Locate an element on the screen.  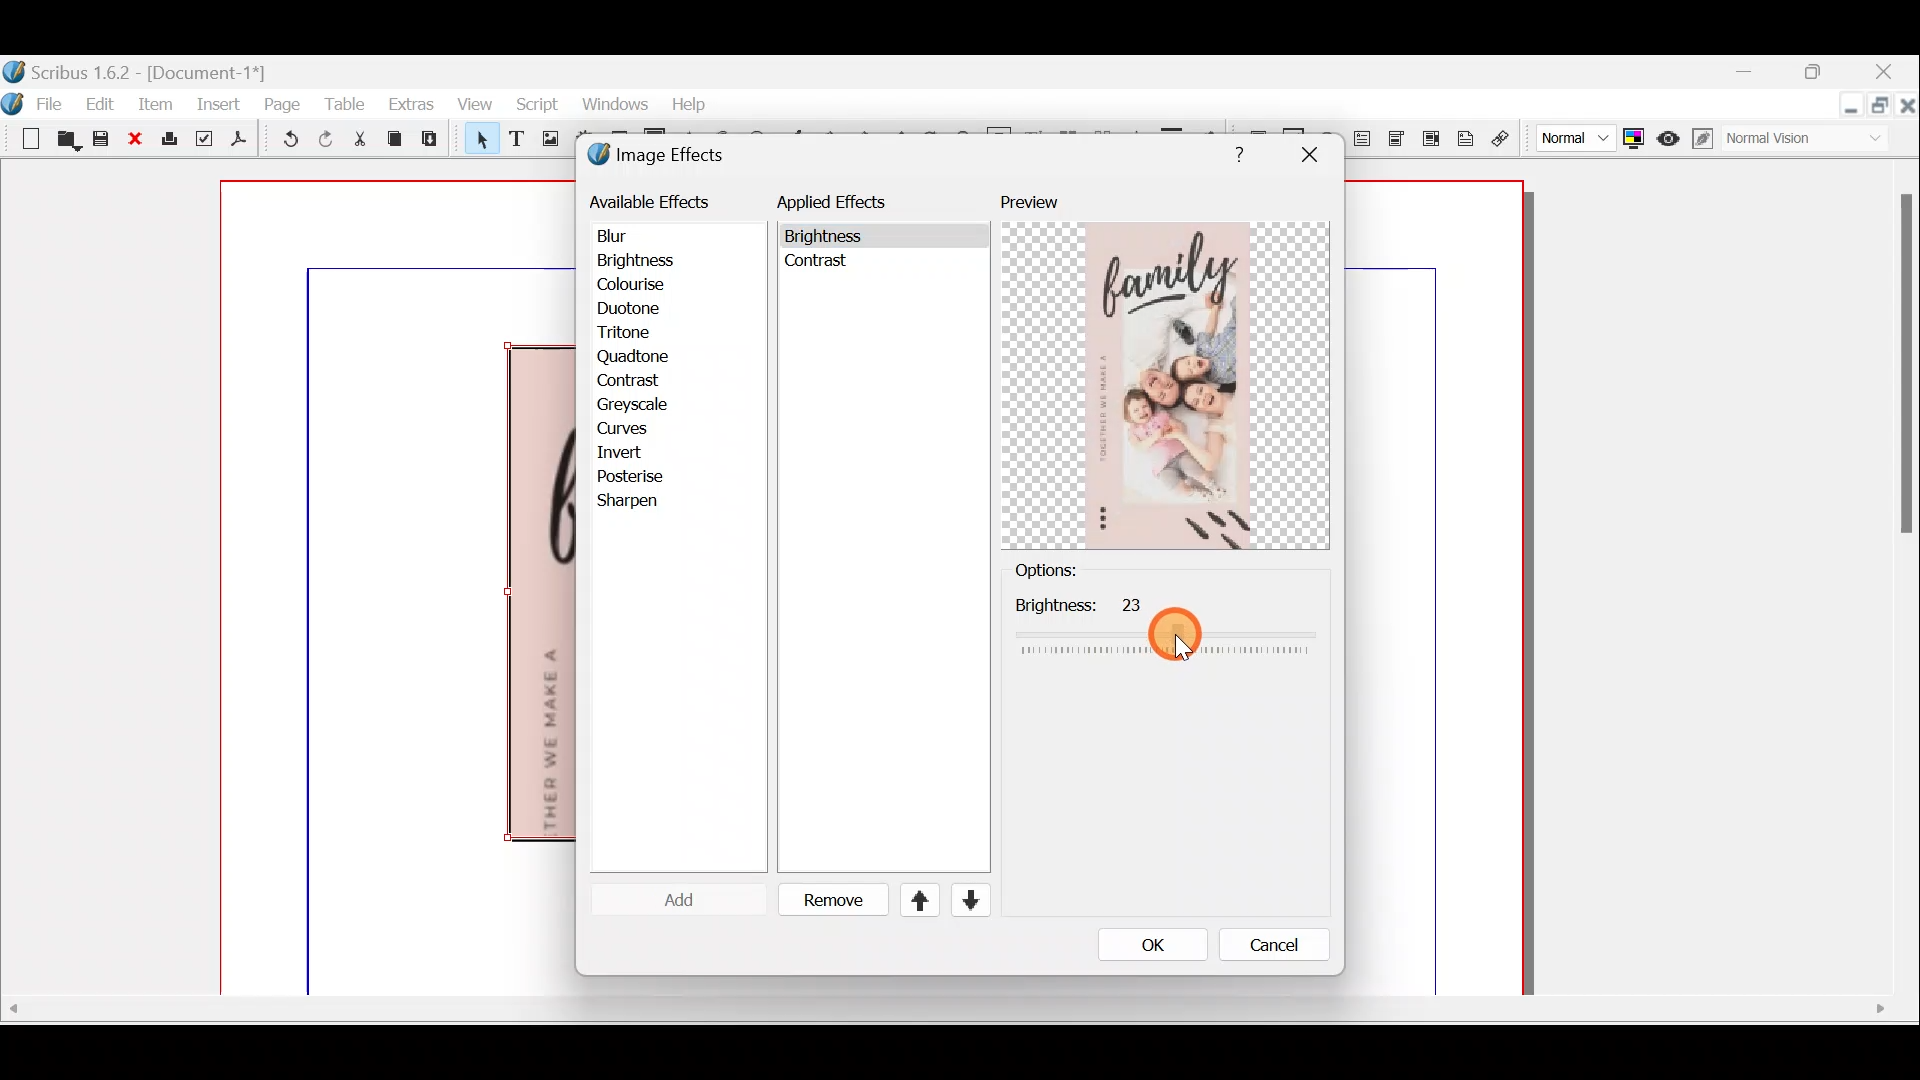
Move down is located at coordinates (968, 900).